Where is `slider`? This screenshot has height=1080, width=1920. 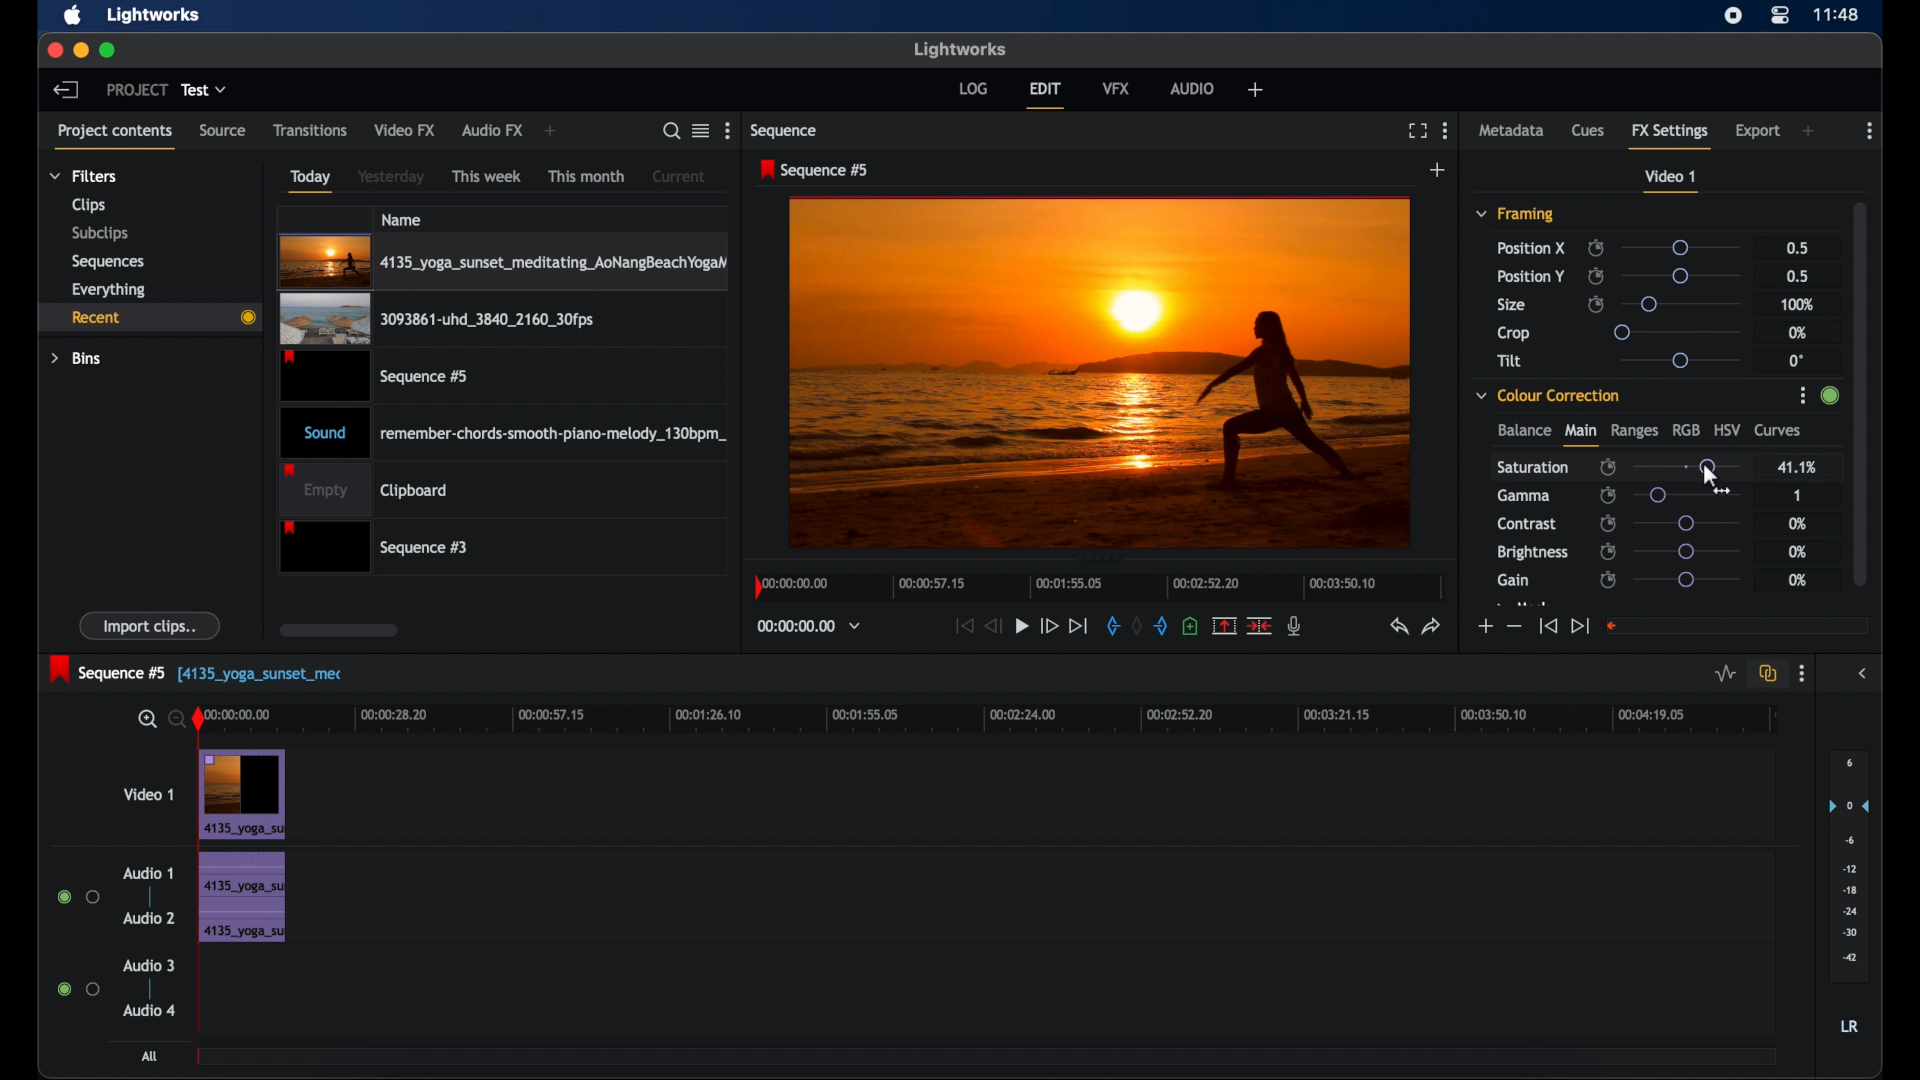 slider is located at coordinates (1688, 523).